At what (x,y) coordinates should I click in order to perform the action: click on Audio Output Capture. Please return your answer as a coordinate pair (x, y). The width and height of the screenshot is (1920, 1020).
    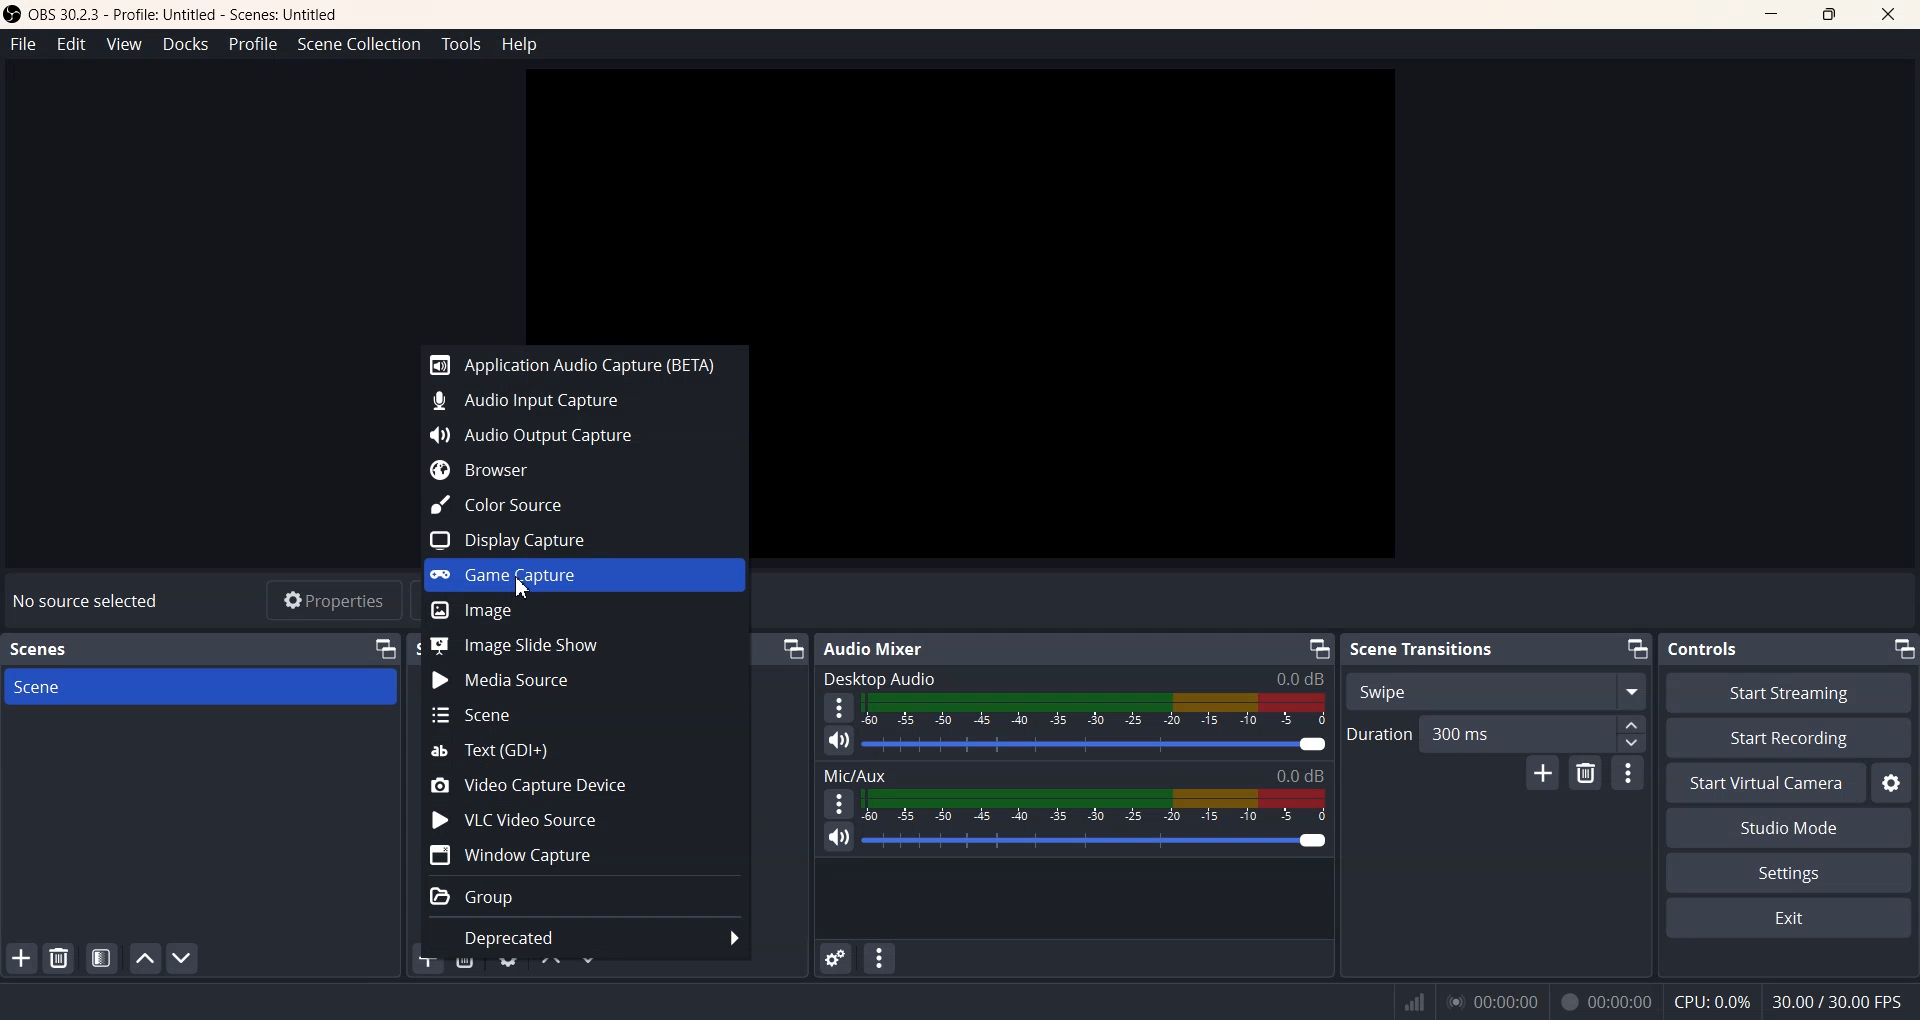
    Looking at the image, I should click on (575, 432).